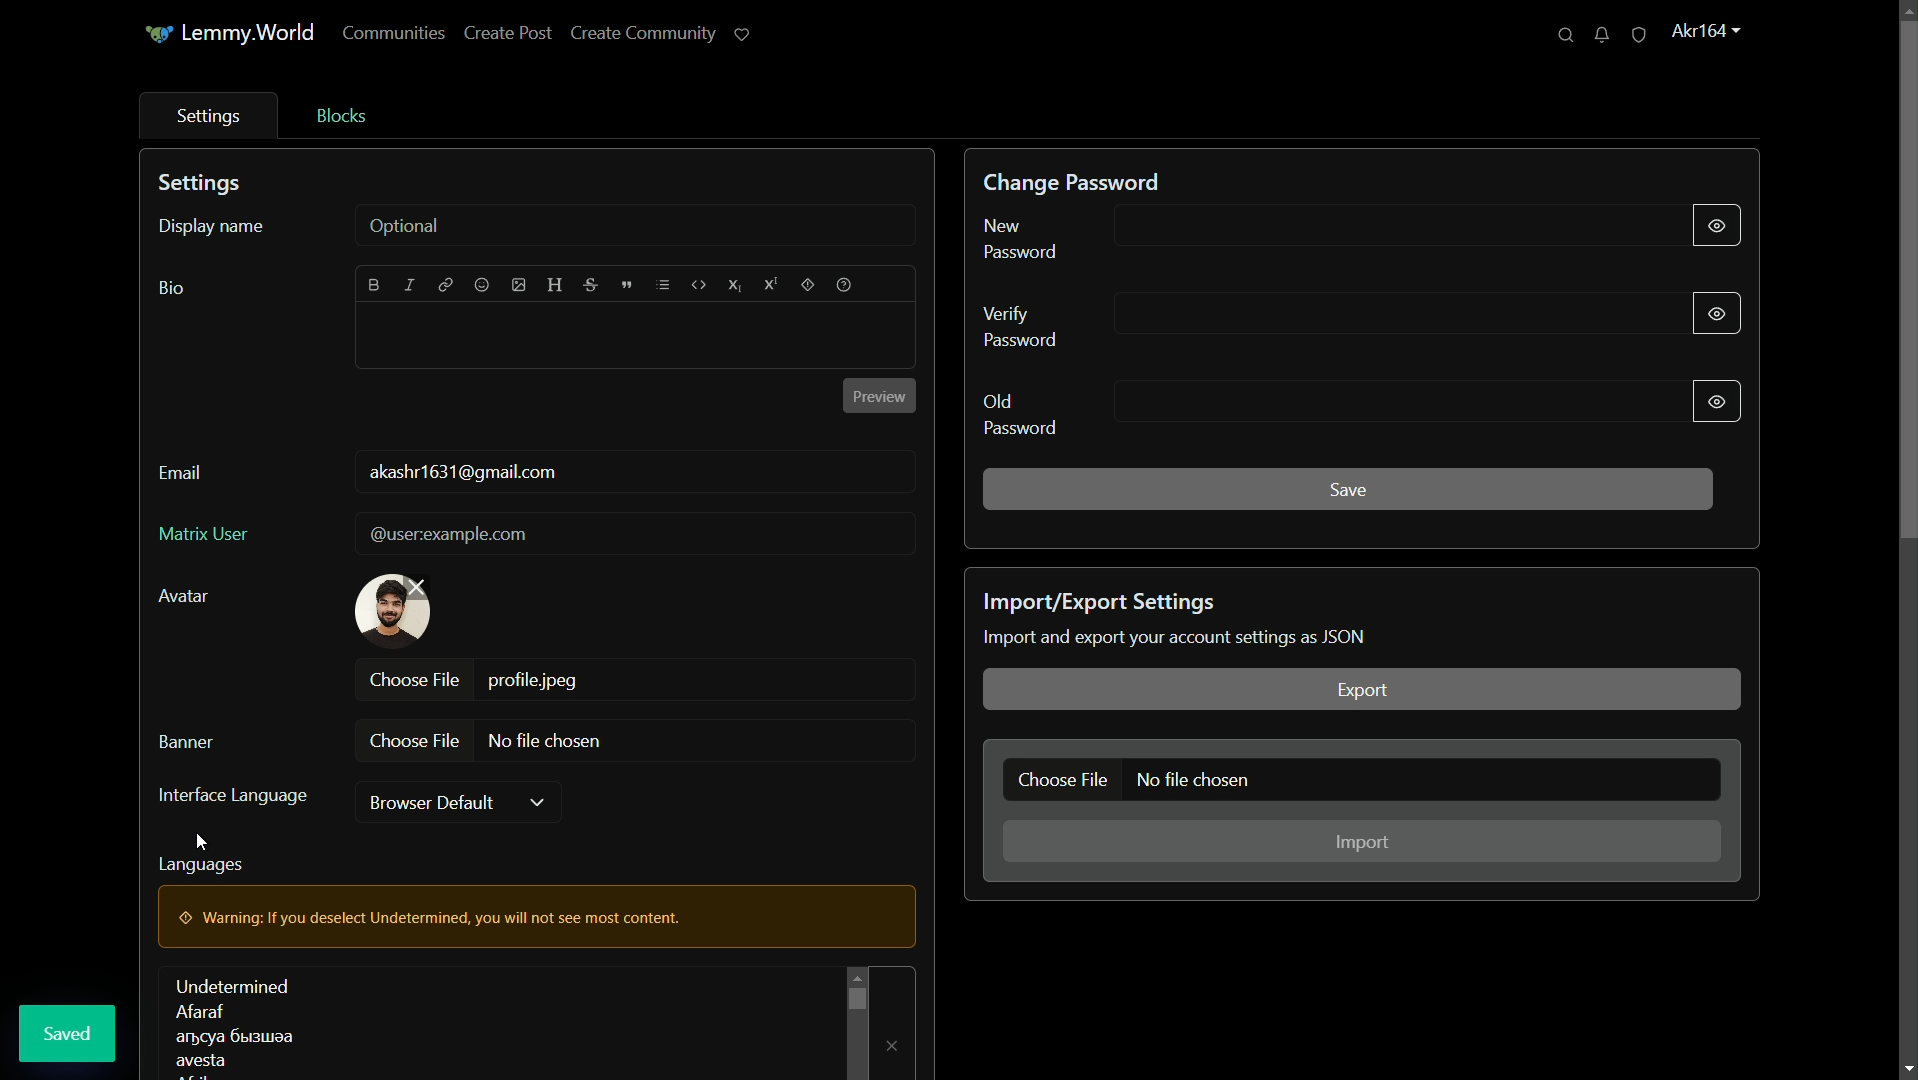  What do you see at coordinates (479, 286) in the screenshot?
I see `emoji` at bounding box center [479, 286].